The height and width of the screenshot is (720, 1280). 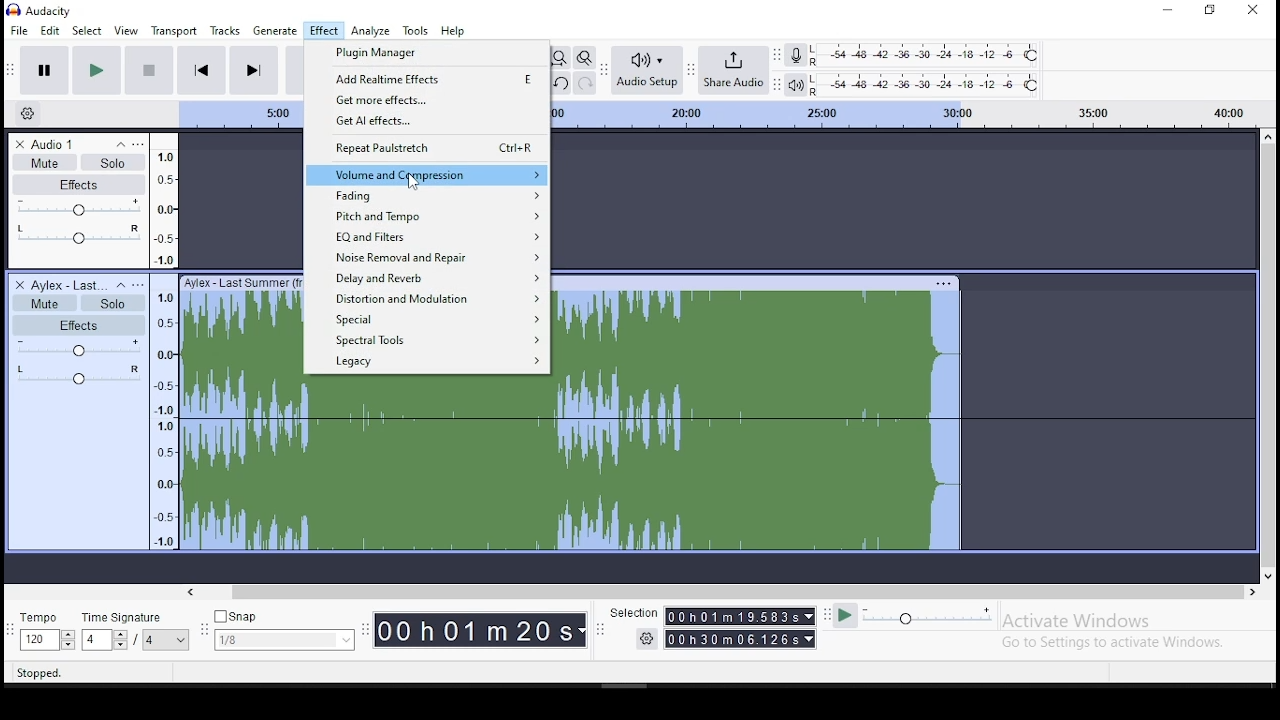 I want to click on record meter, so click(x=795, y=56).